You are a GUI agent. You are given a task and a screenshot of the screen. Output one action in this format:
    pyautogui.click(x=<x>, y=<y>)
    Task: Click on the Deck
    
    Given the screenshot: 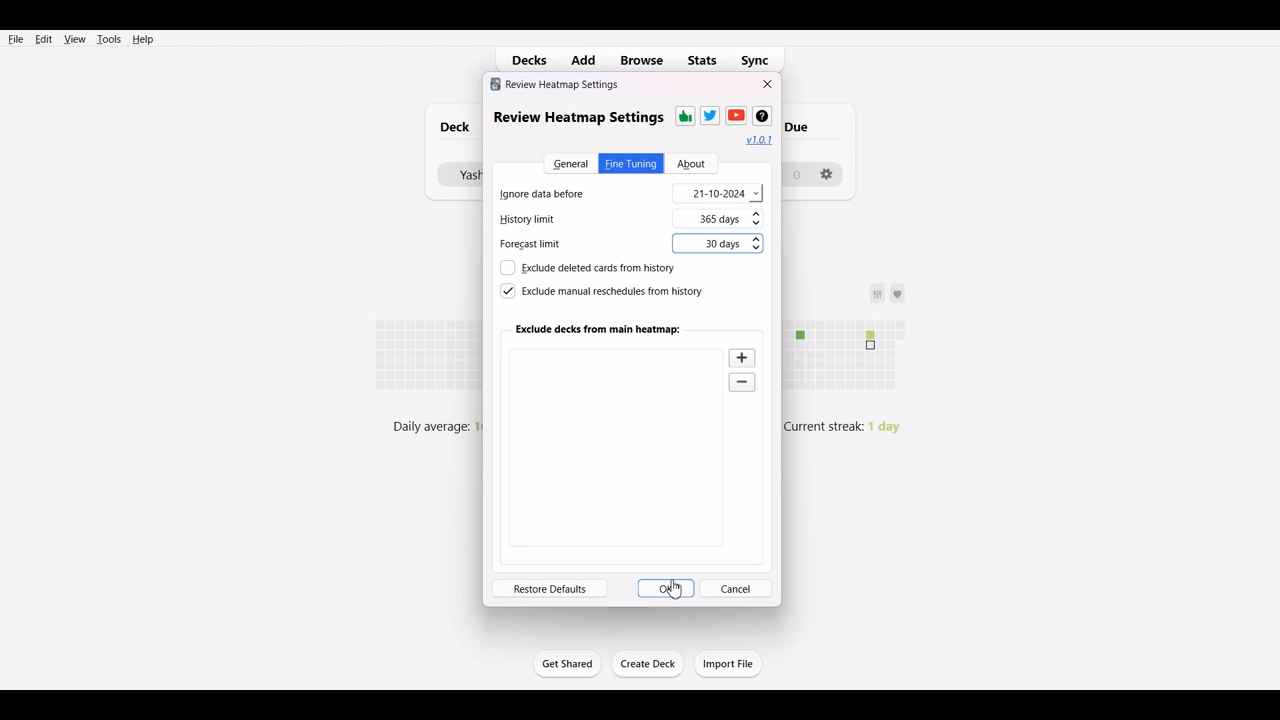 What is the action you would take?
    pyautogui.click(x=450, y=127)
    